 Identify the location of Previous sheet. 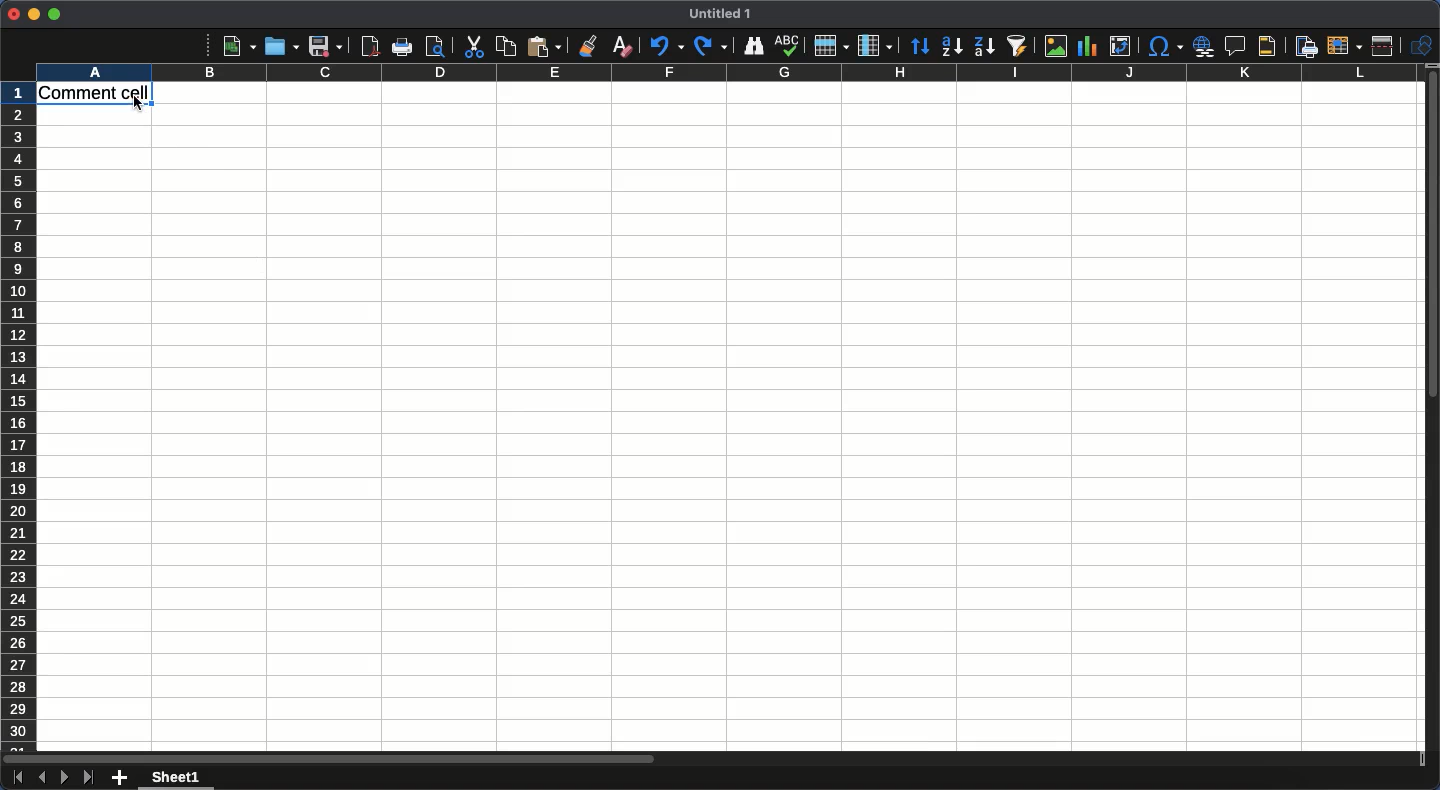
(45, 779).